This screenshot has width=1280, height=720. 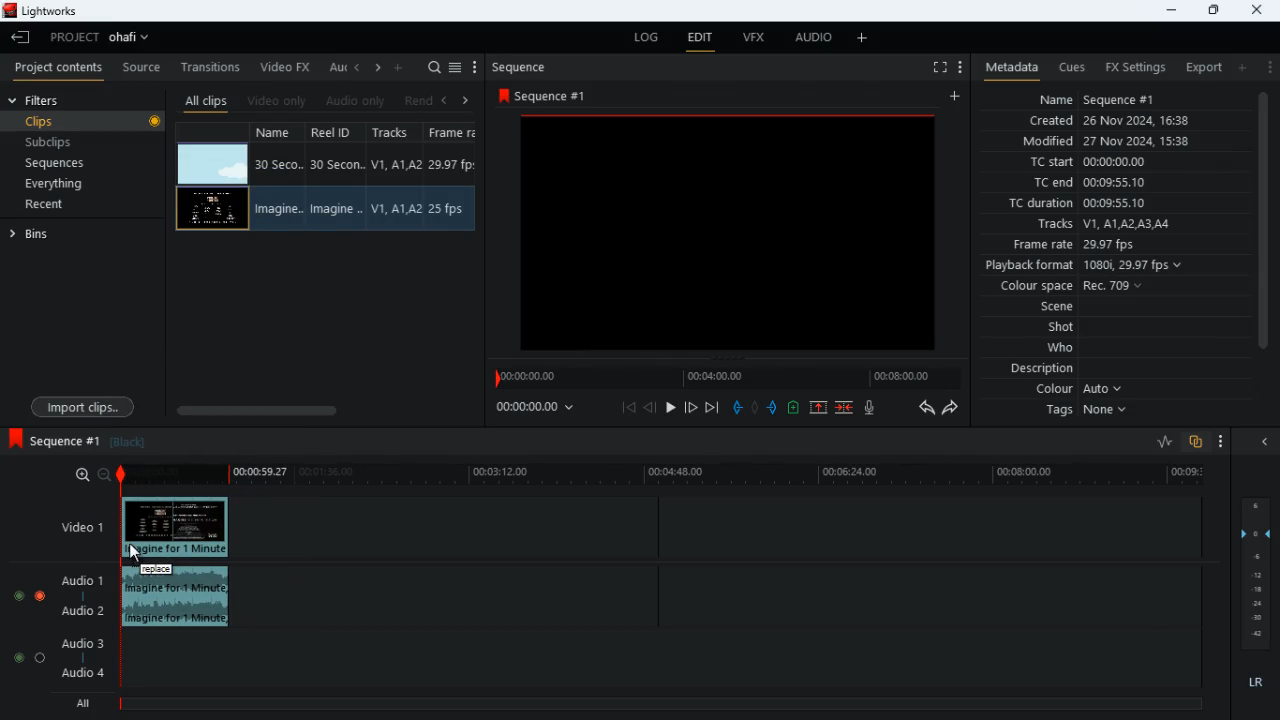 I want to click on end, so click(x=714, y=407).